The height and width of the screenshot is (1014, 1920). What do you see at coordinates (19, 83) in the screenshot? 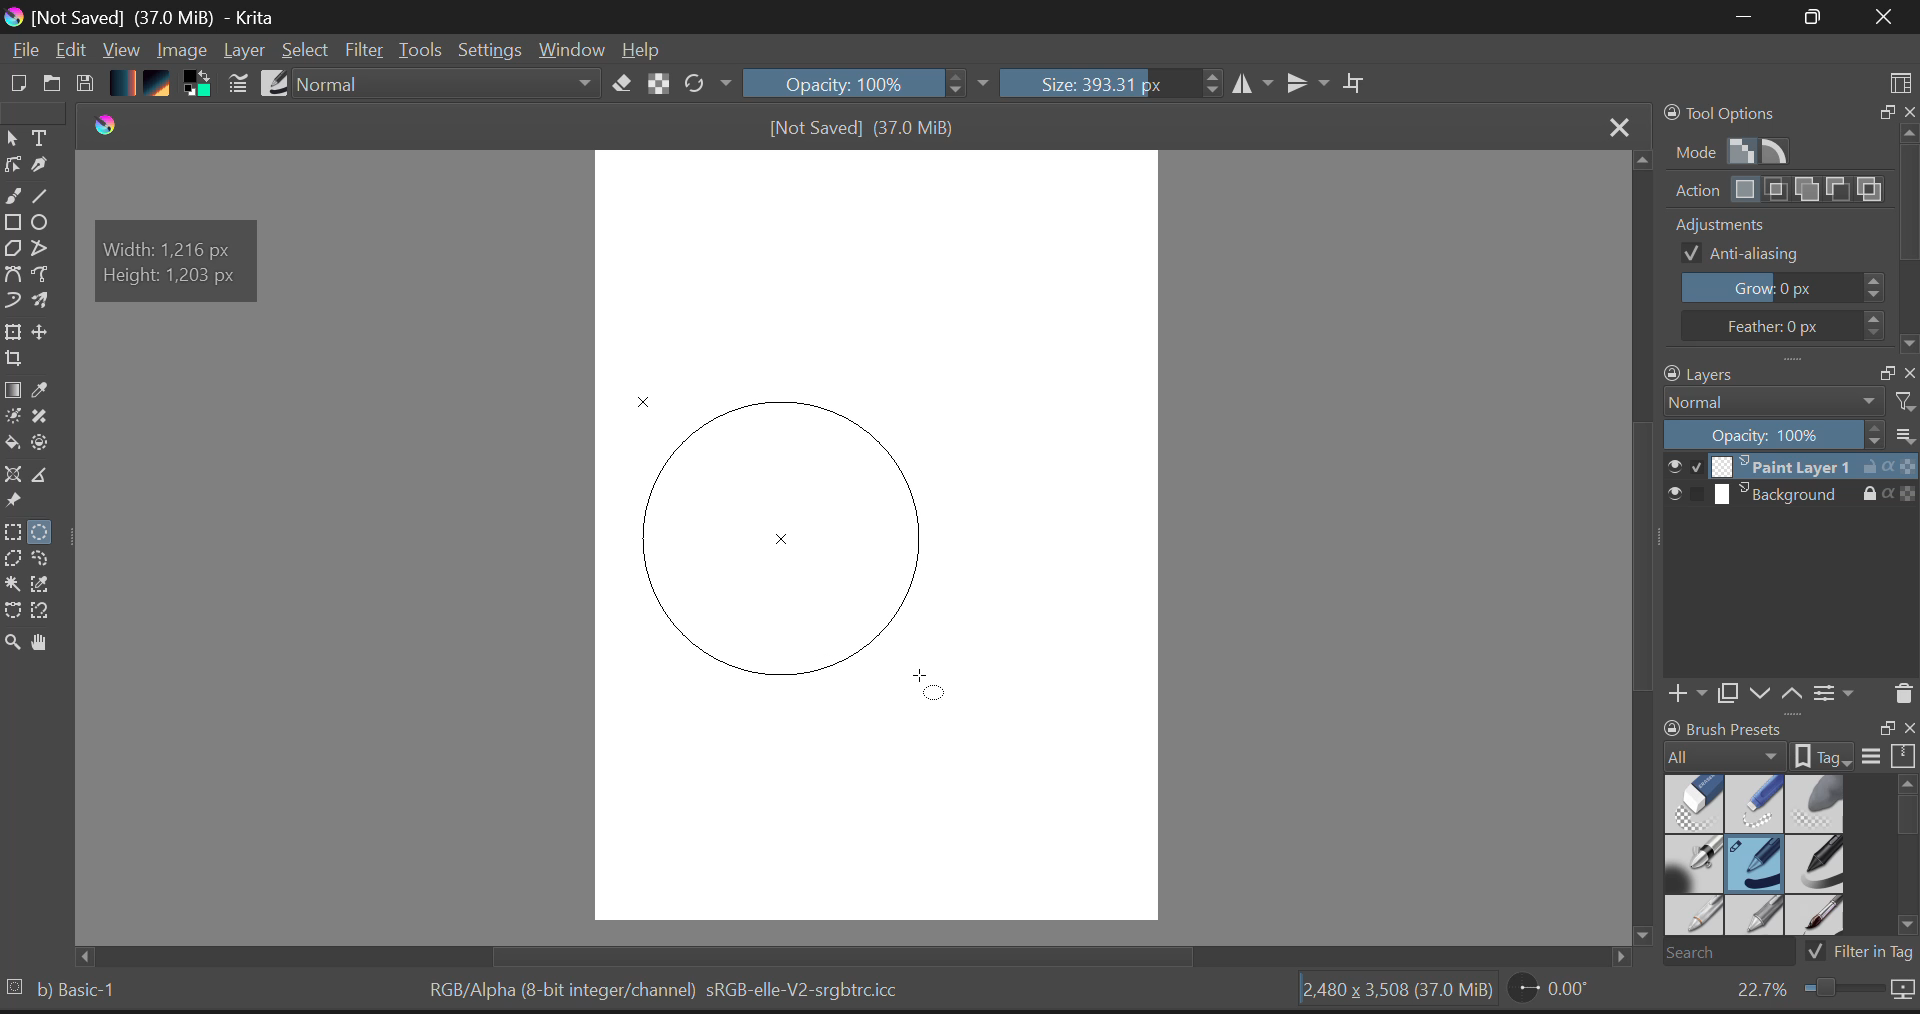
I see `New` at bounding box center [19, 83].